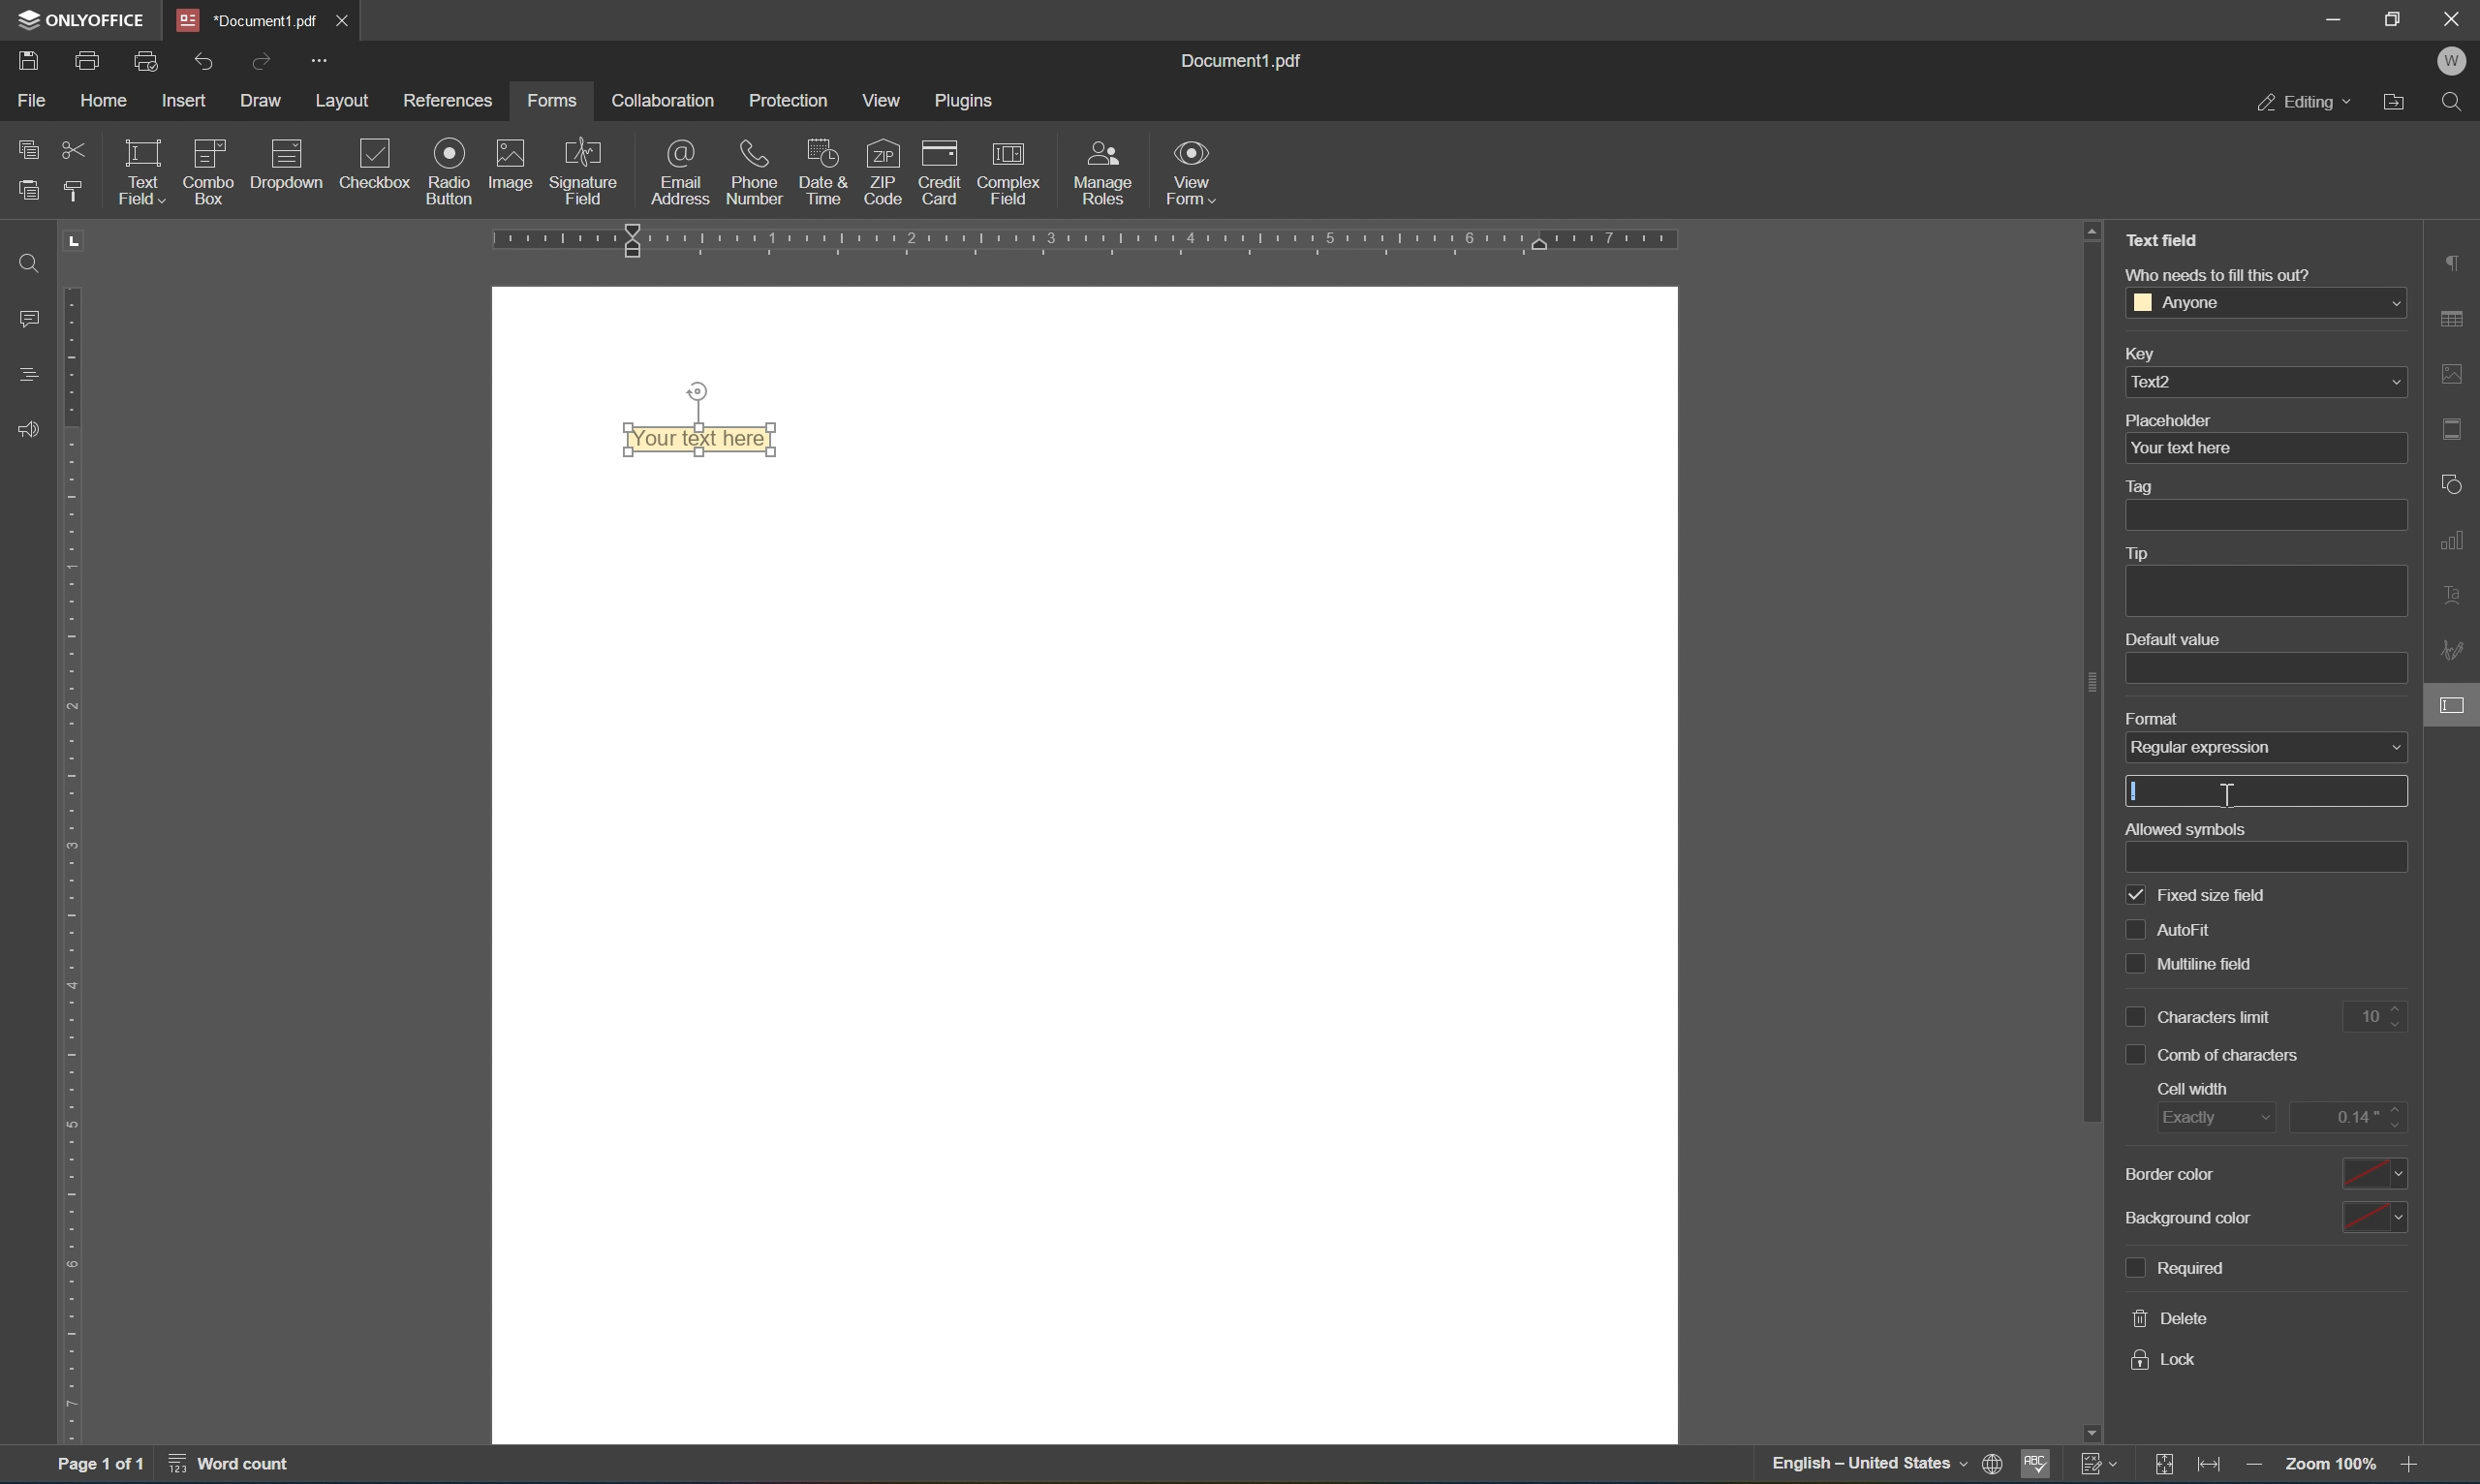 This screenshot has width=2480, height=1484. I want to click on checkbox, so click(378, 162).